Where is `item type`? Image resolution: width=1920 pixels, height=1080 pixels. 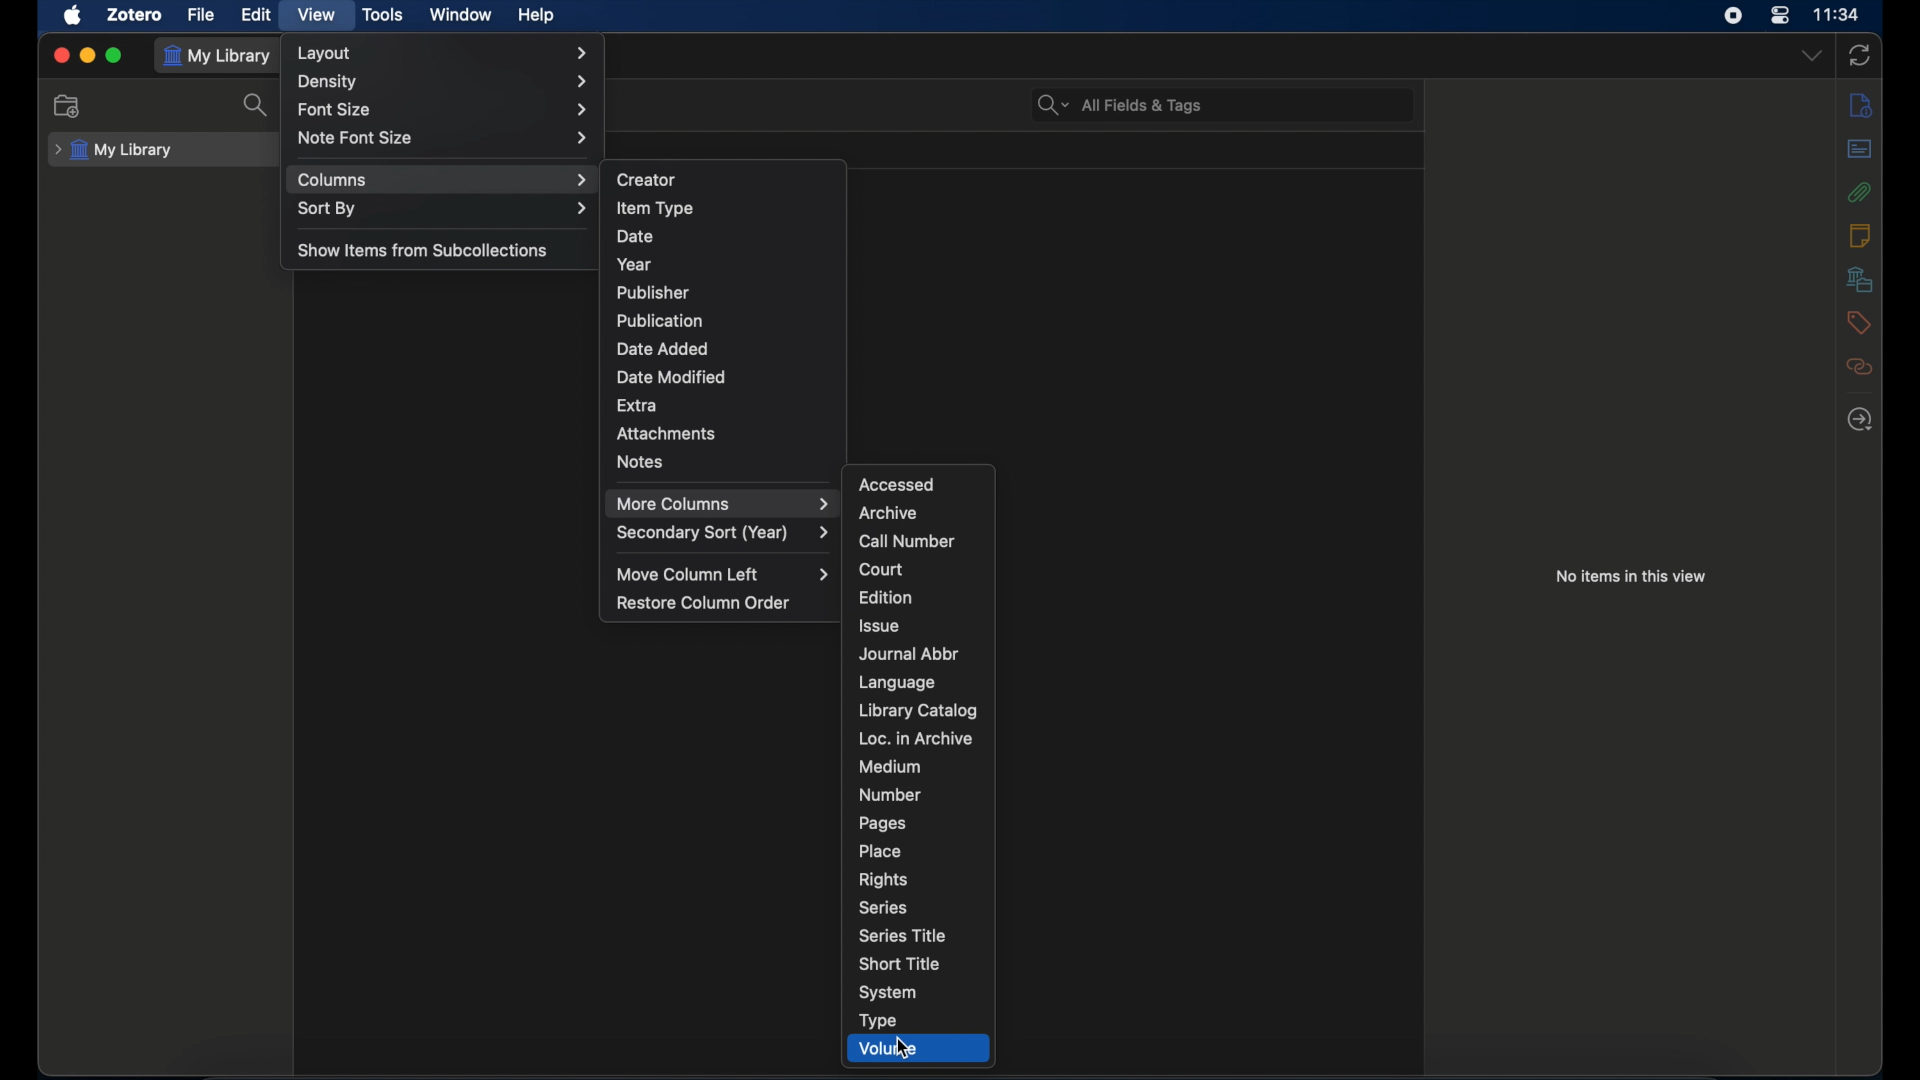
item type is located at coordinates (656, 208).